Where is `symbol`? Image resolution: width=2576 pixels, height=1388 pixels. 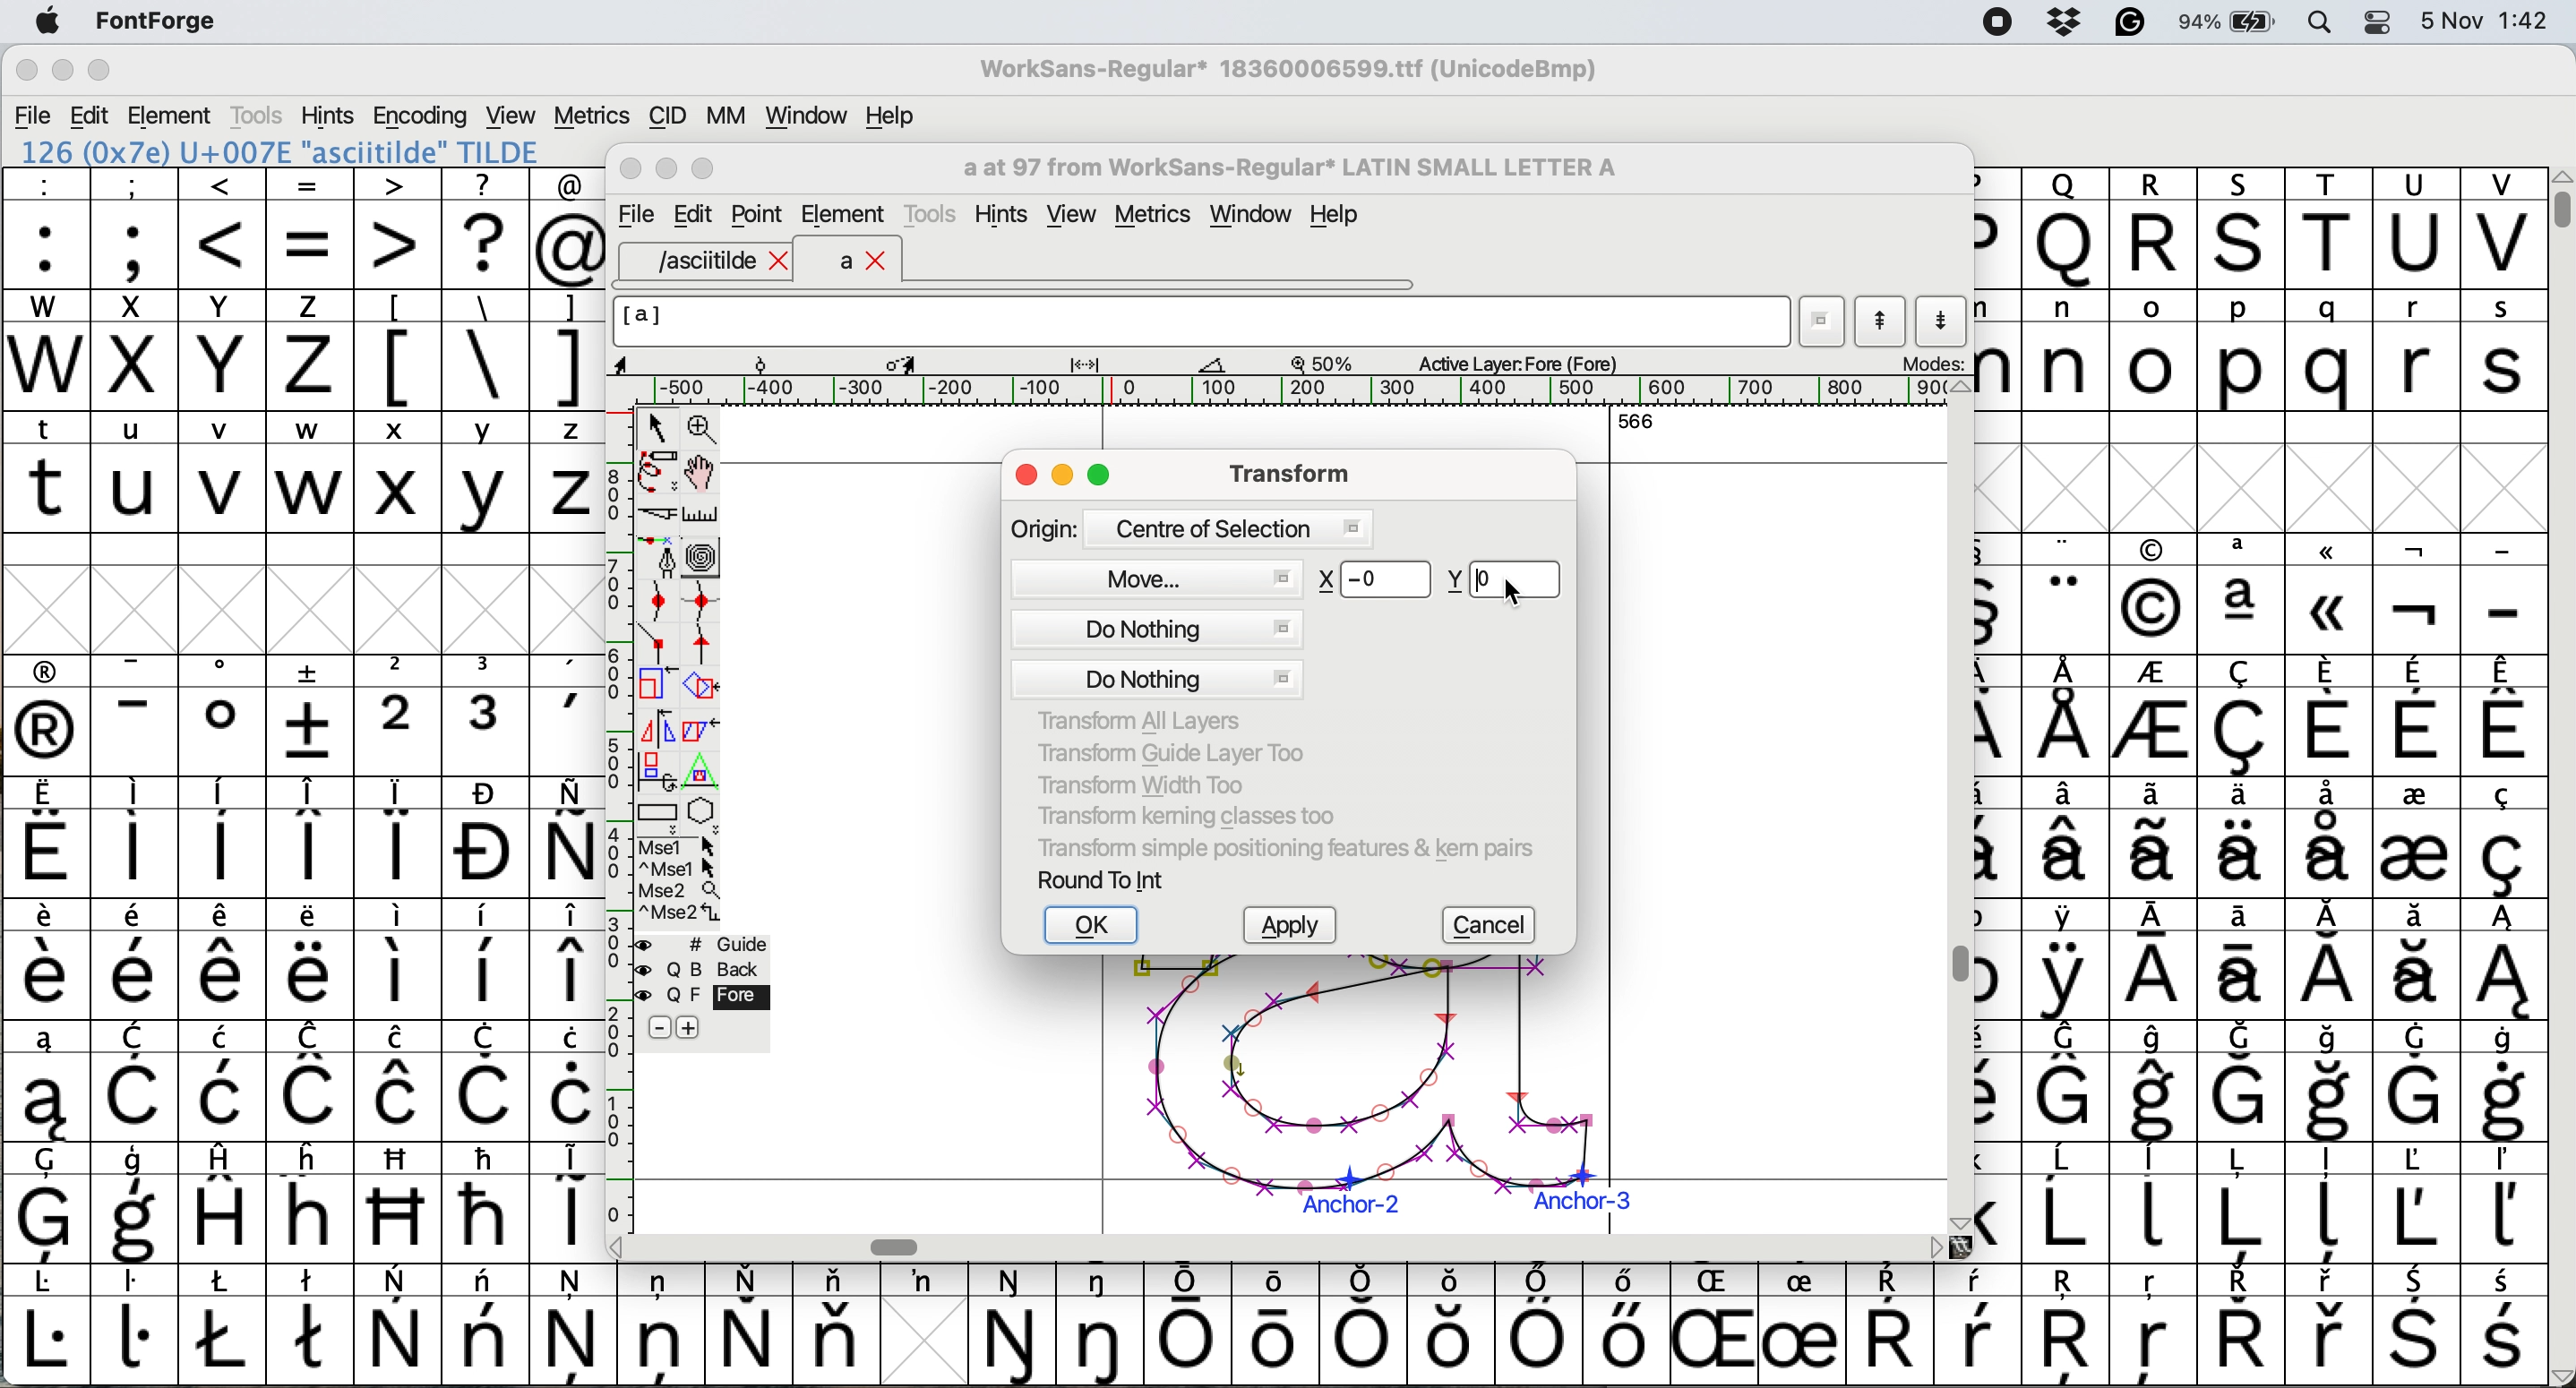 symbol is located at coordinates (2067, 1081).